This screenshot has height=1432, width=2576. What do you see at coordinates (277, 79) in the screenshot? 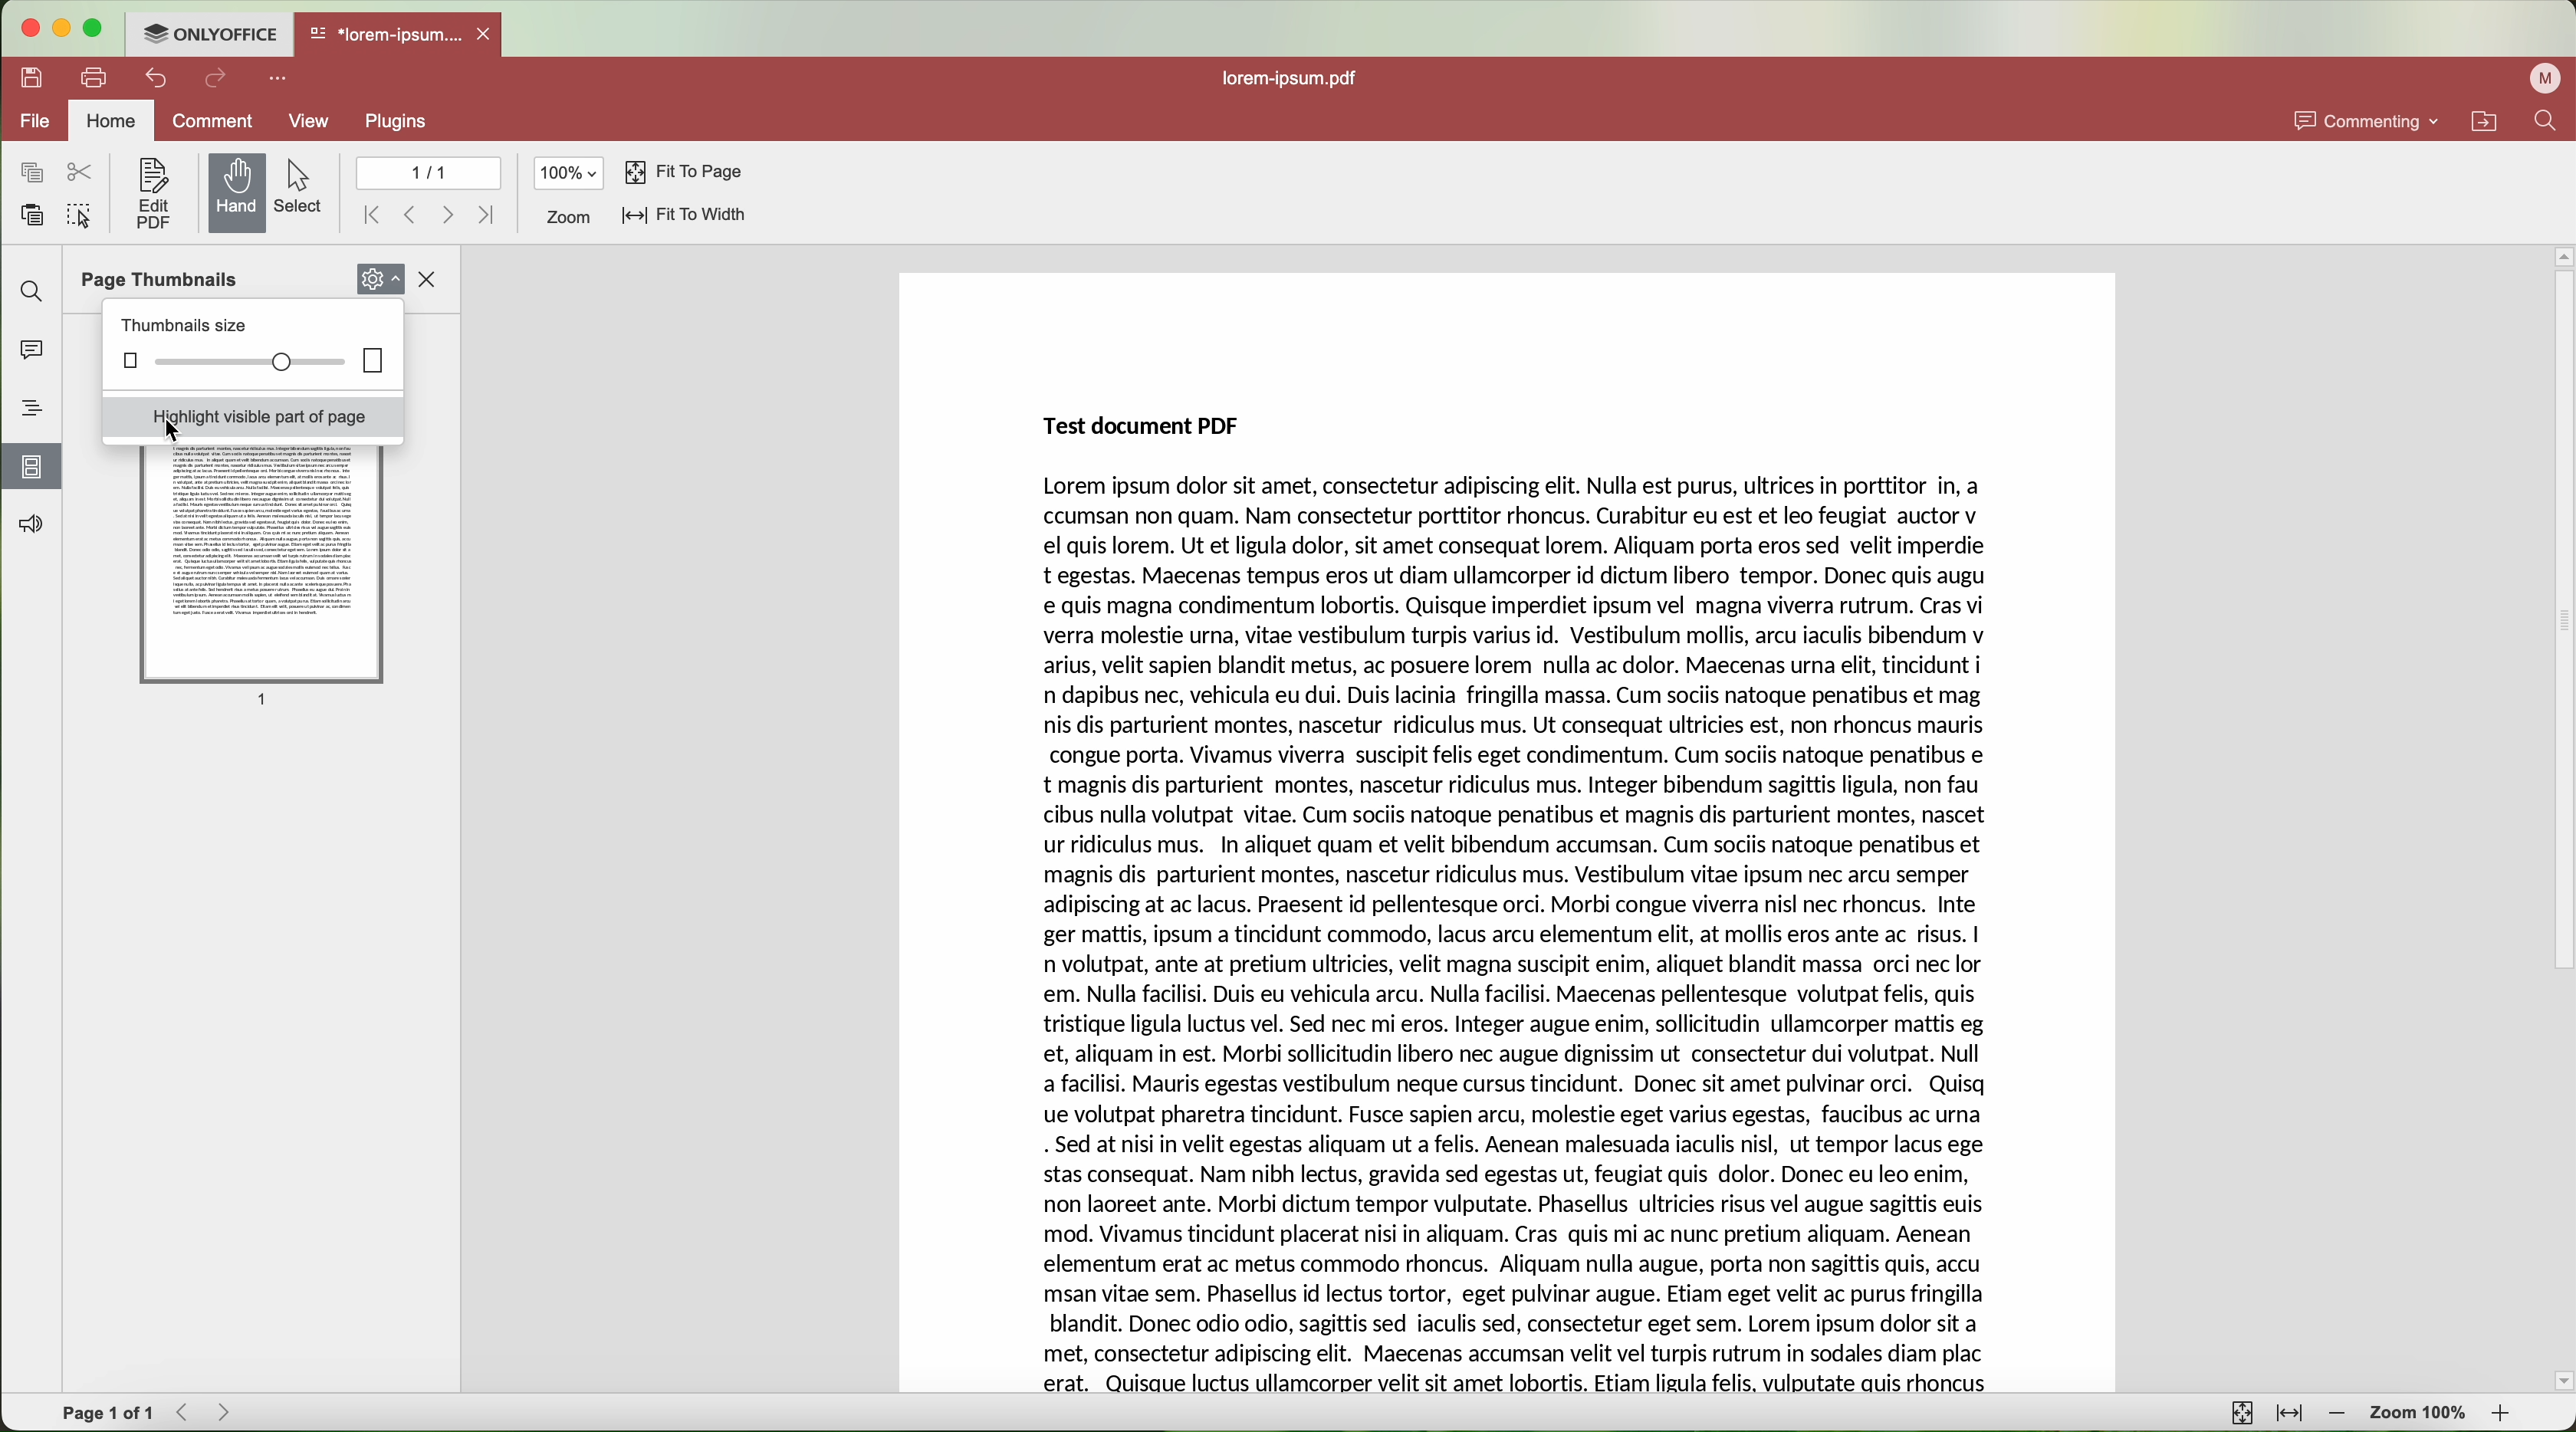
I see `customize quick access toolbar` at bounding box center [277, 79].